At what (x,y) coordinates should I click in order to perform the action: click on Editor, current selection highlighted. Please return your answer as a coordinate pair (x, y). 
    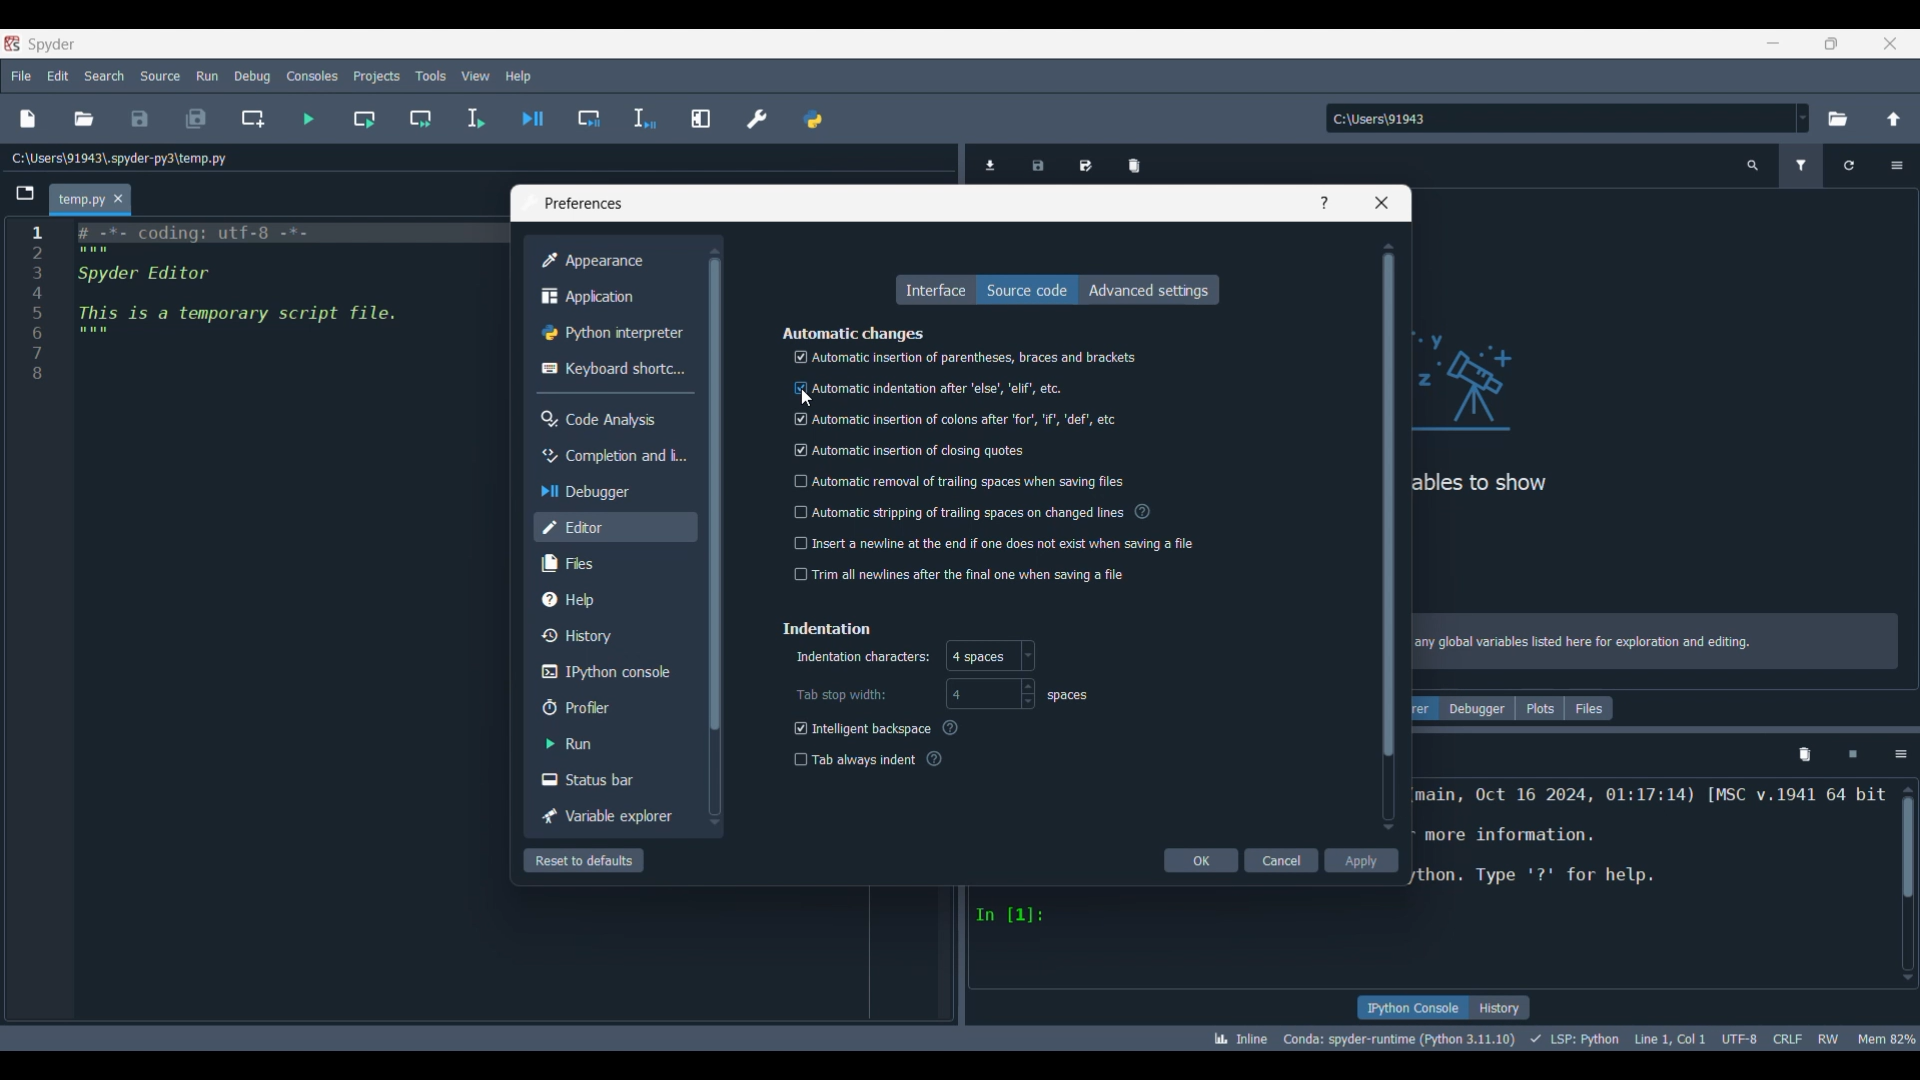
    Looking at the image, I should click on (616, 527).